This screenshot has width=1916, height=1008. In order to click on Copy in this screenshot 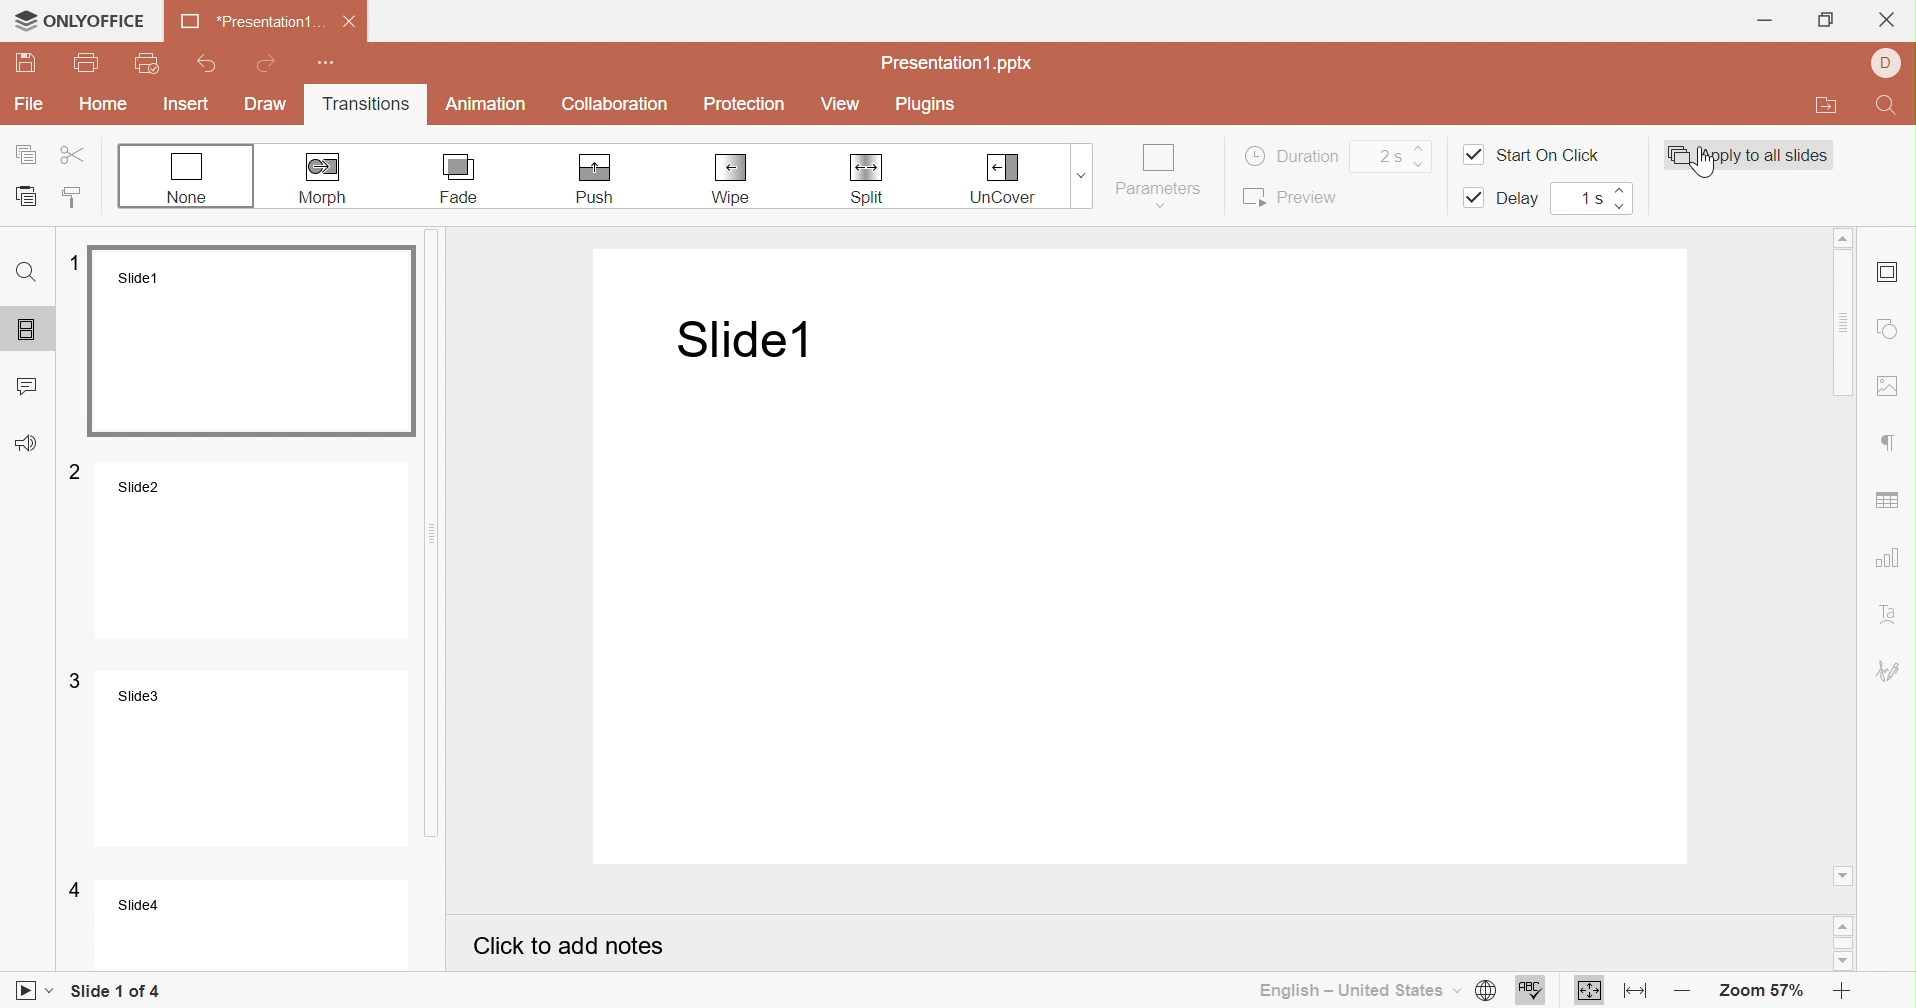, I will do `click(28, 156)`.